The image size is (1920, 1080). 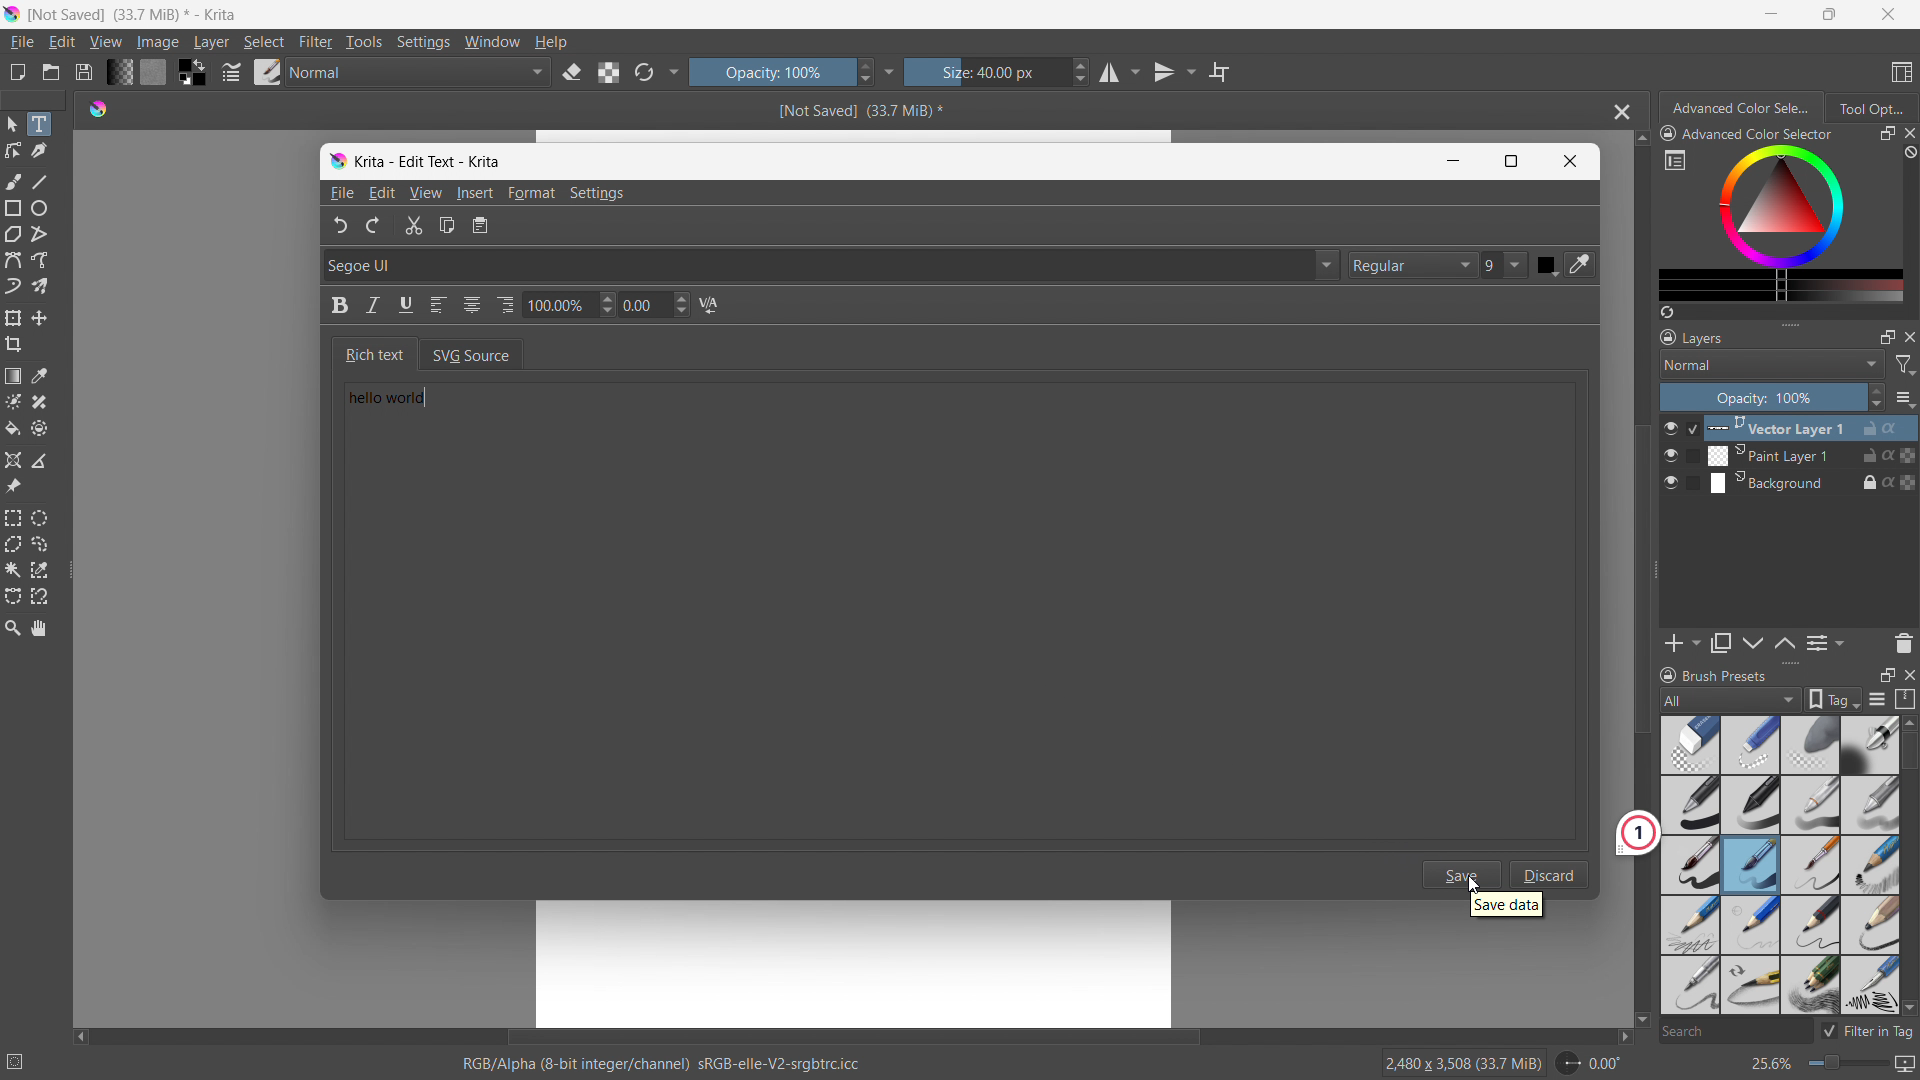 What do you see at coordinates (13, 287) in the screenshot?
I see `dynamic brush tool` at bounding box center [13, 287].